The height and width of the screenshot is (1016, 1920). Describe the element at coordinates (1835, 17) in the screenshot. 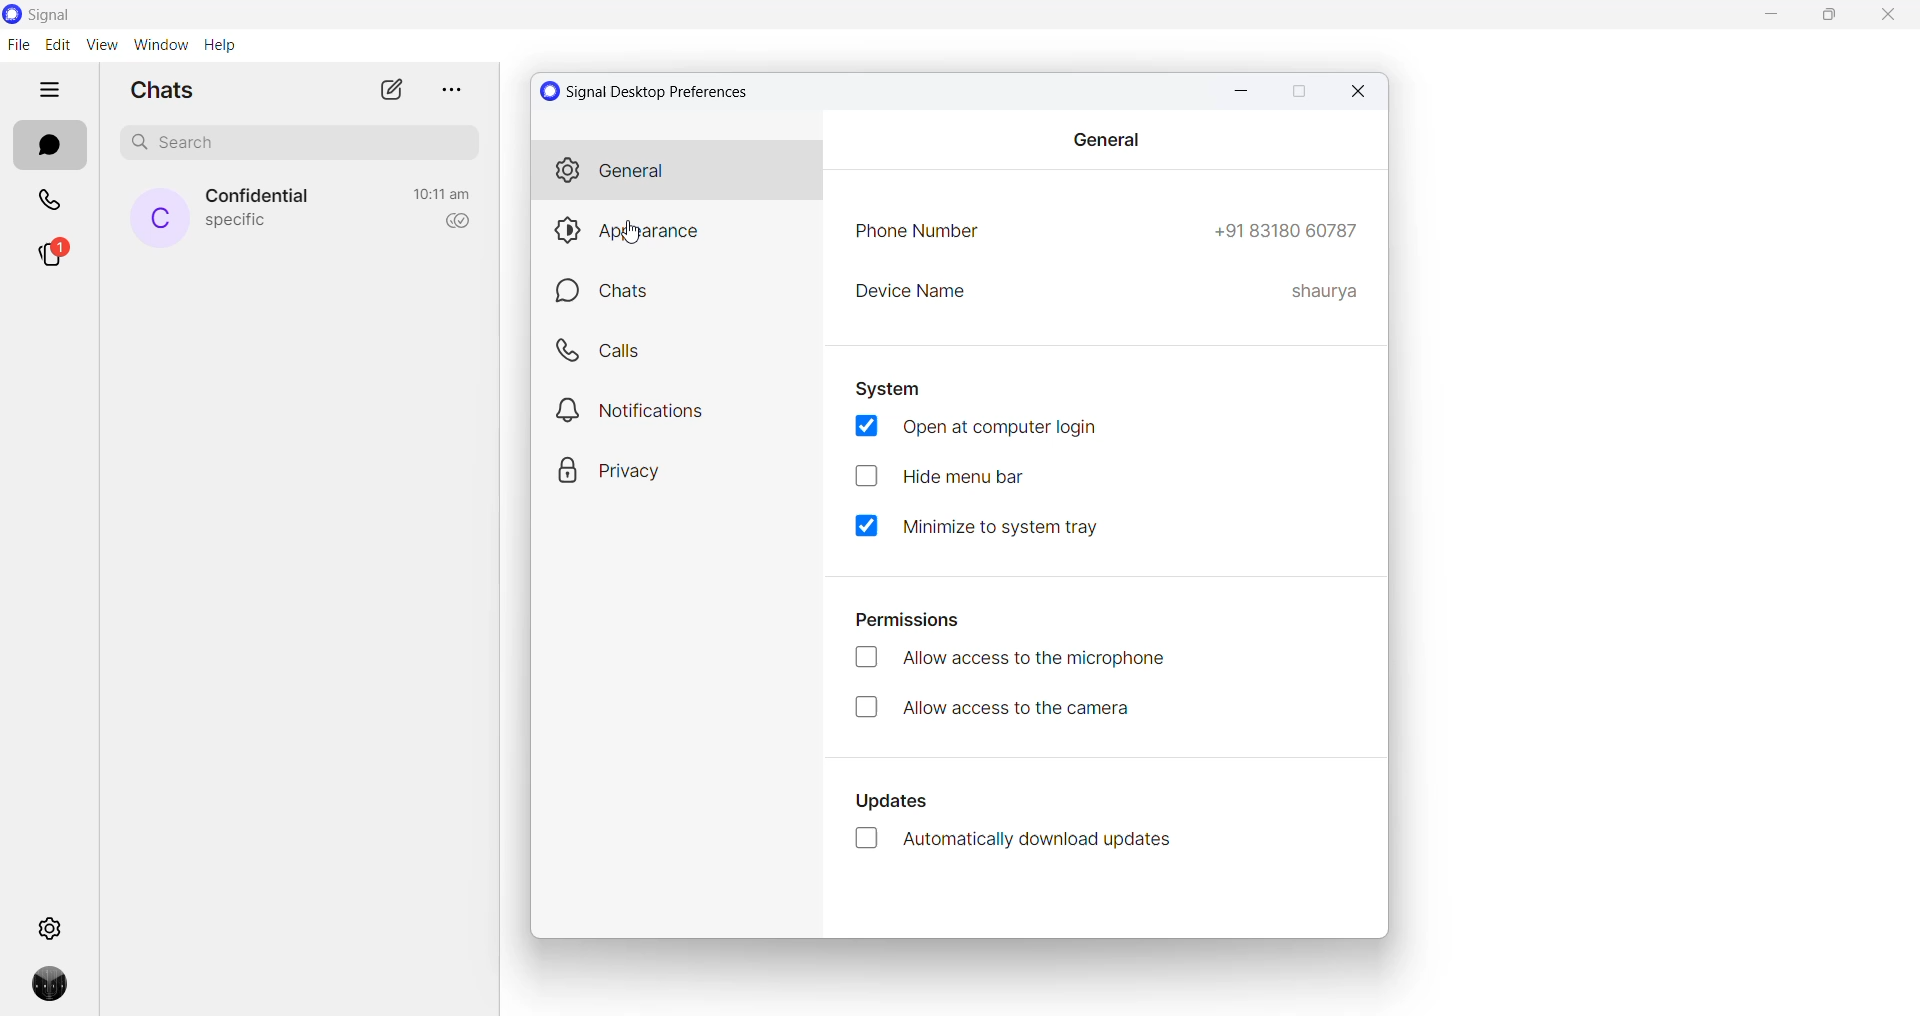

I see `maximize` at that location.